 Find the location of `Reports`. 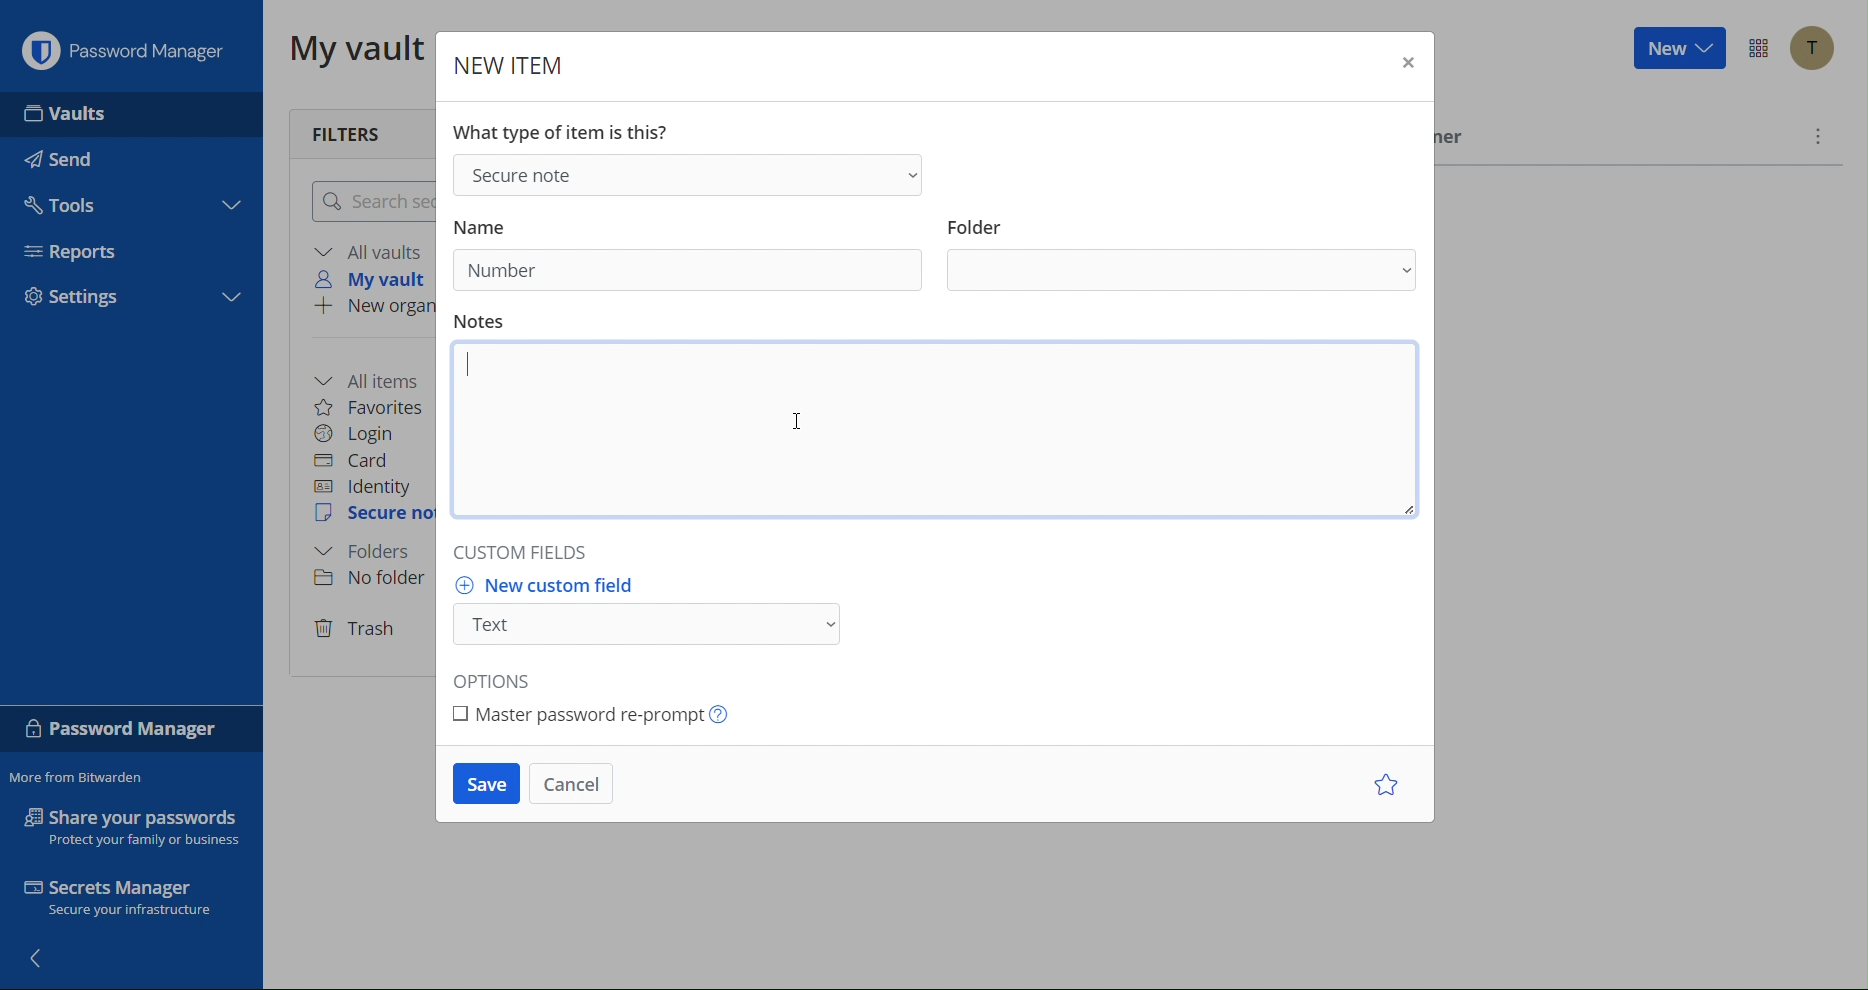

Reports is located at coordinates (78, 252).